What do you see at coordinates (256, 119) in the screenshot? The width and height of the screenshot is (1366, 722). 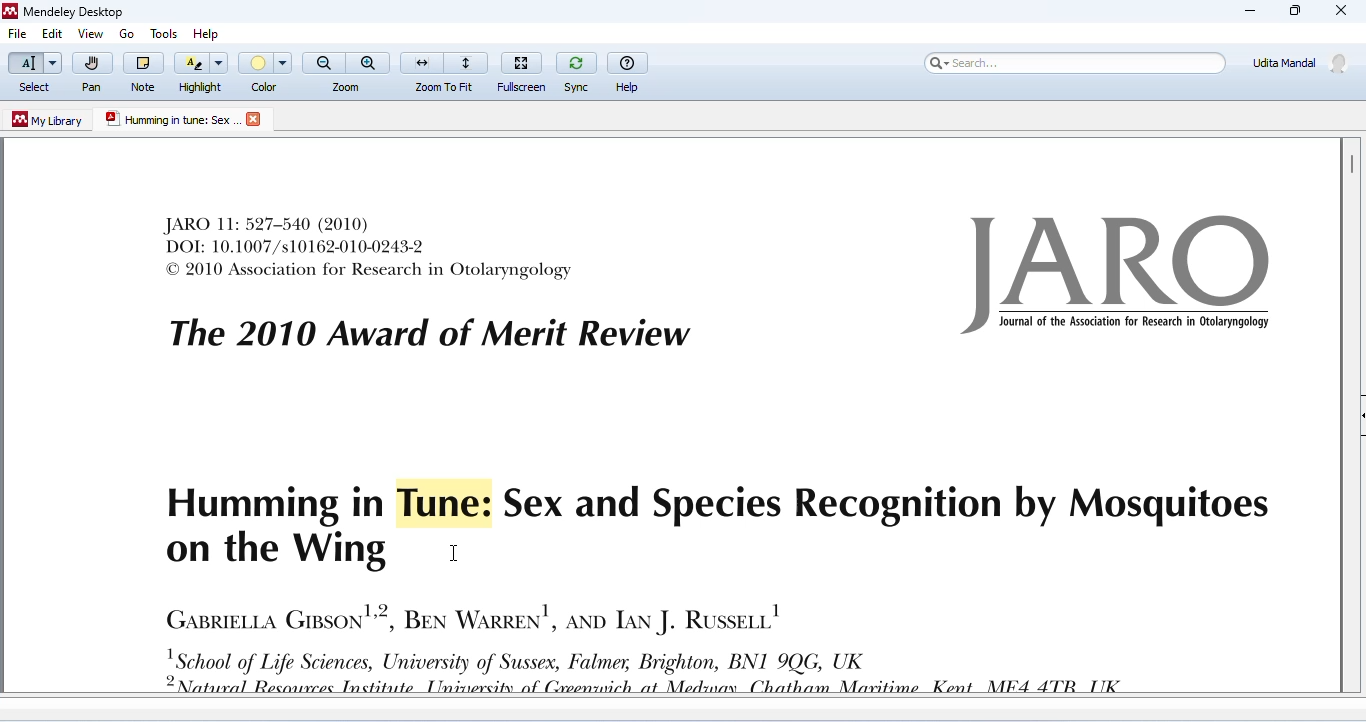 I see `close` at bounding box center [256, 119].